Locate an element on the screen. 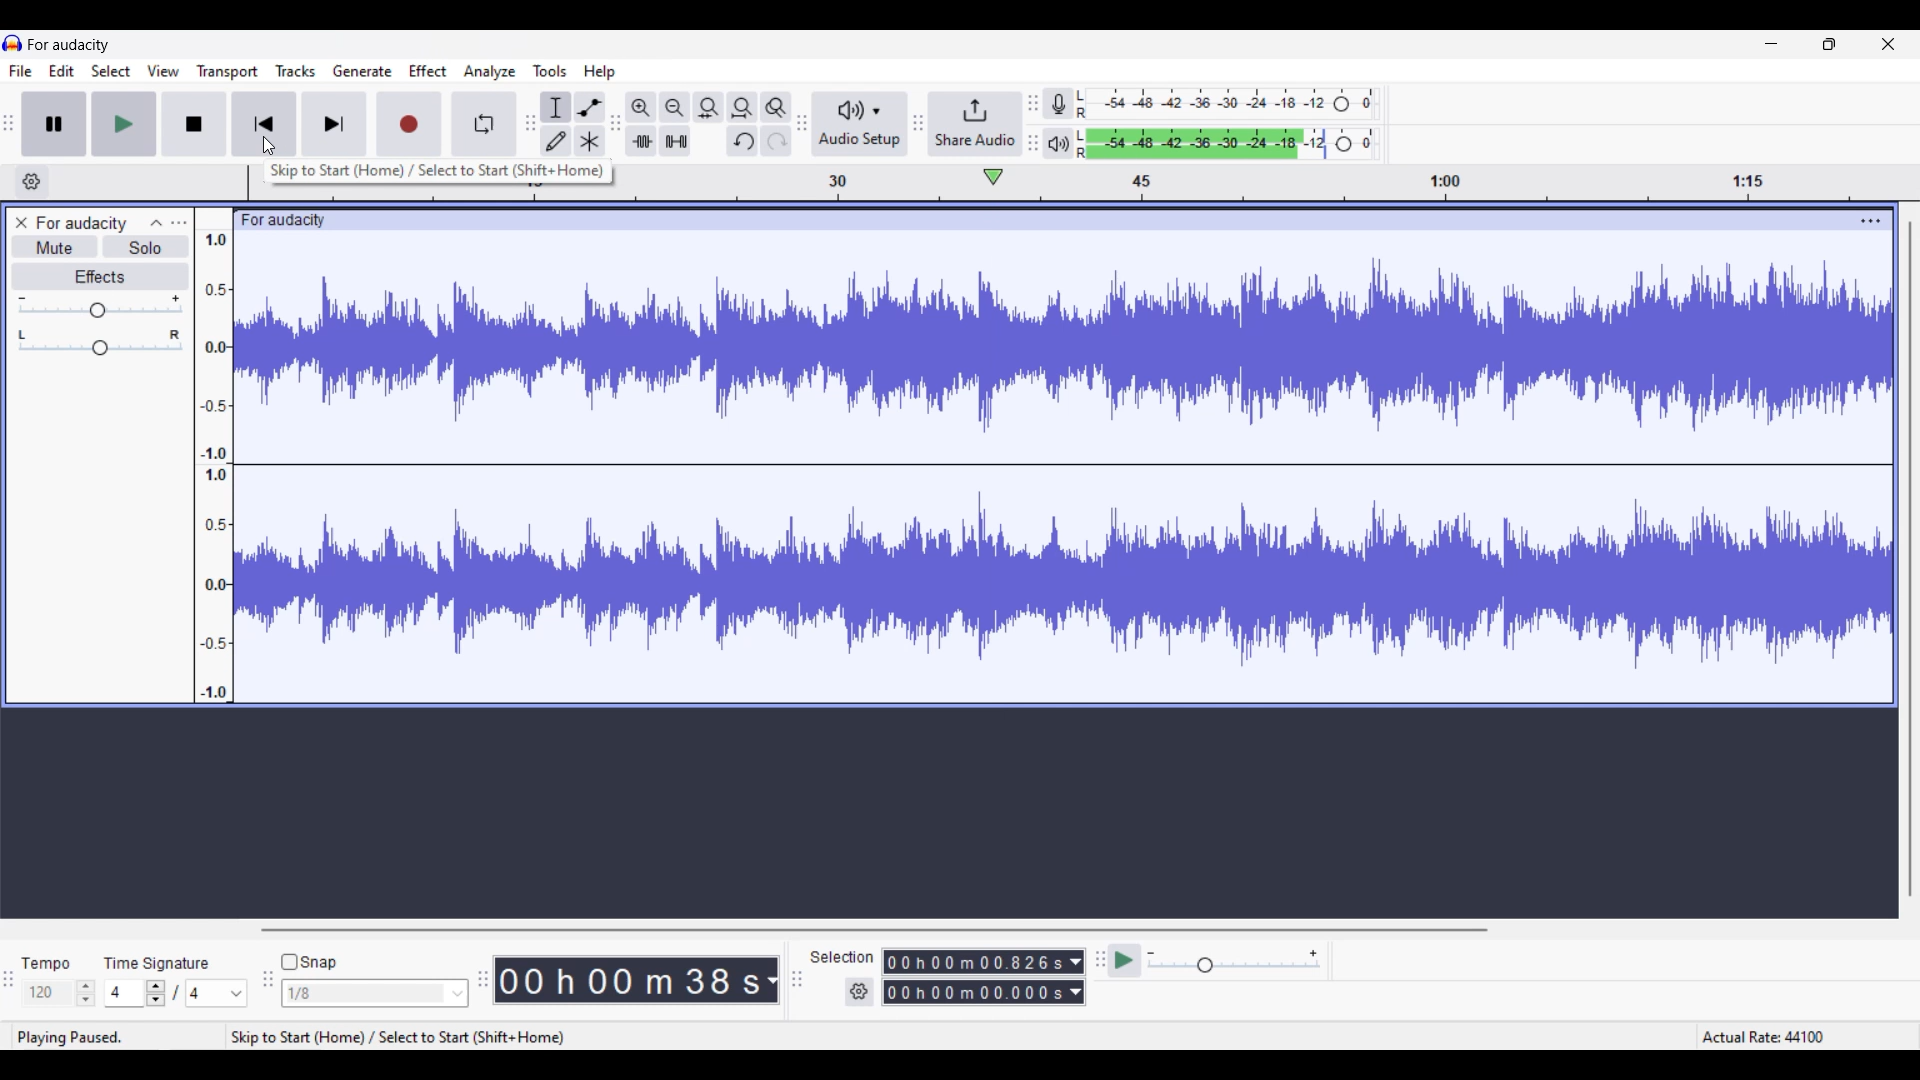 The width and height of the screenshot is (1920, 1080). Effect menu is located at coordinates (428, 71).